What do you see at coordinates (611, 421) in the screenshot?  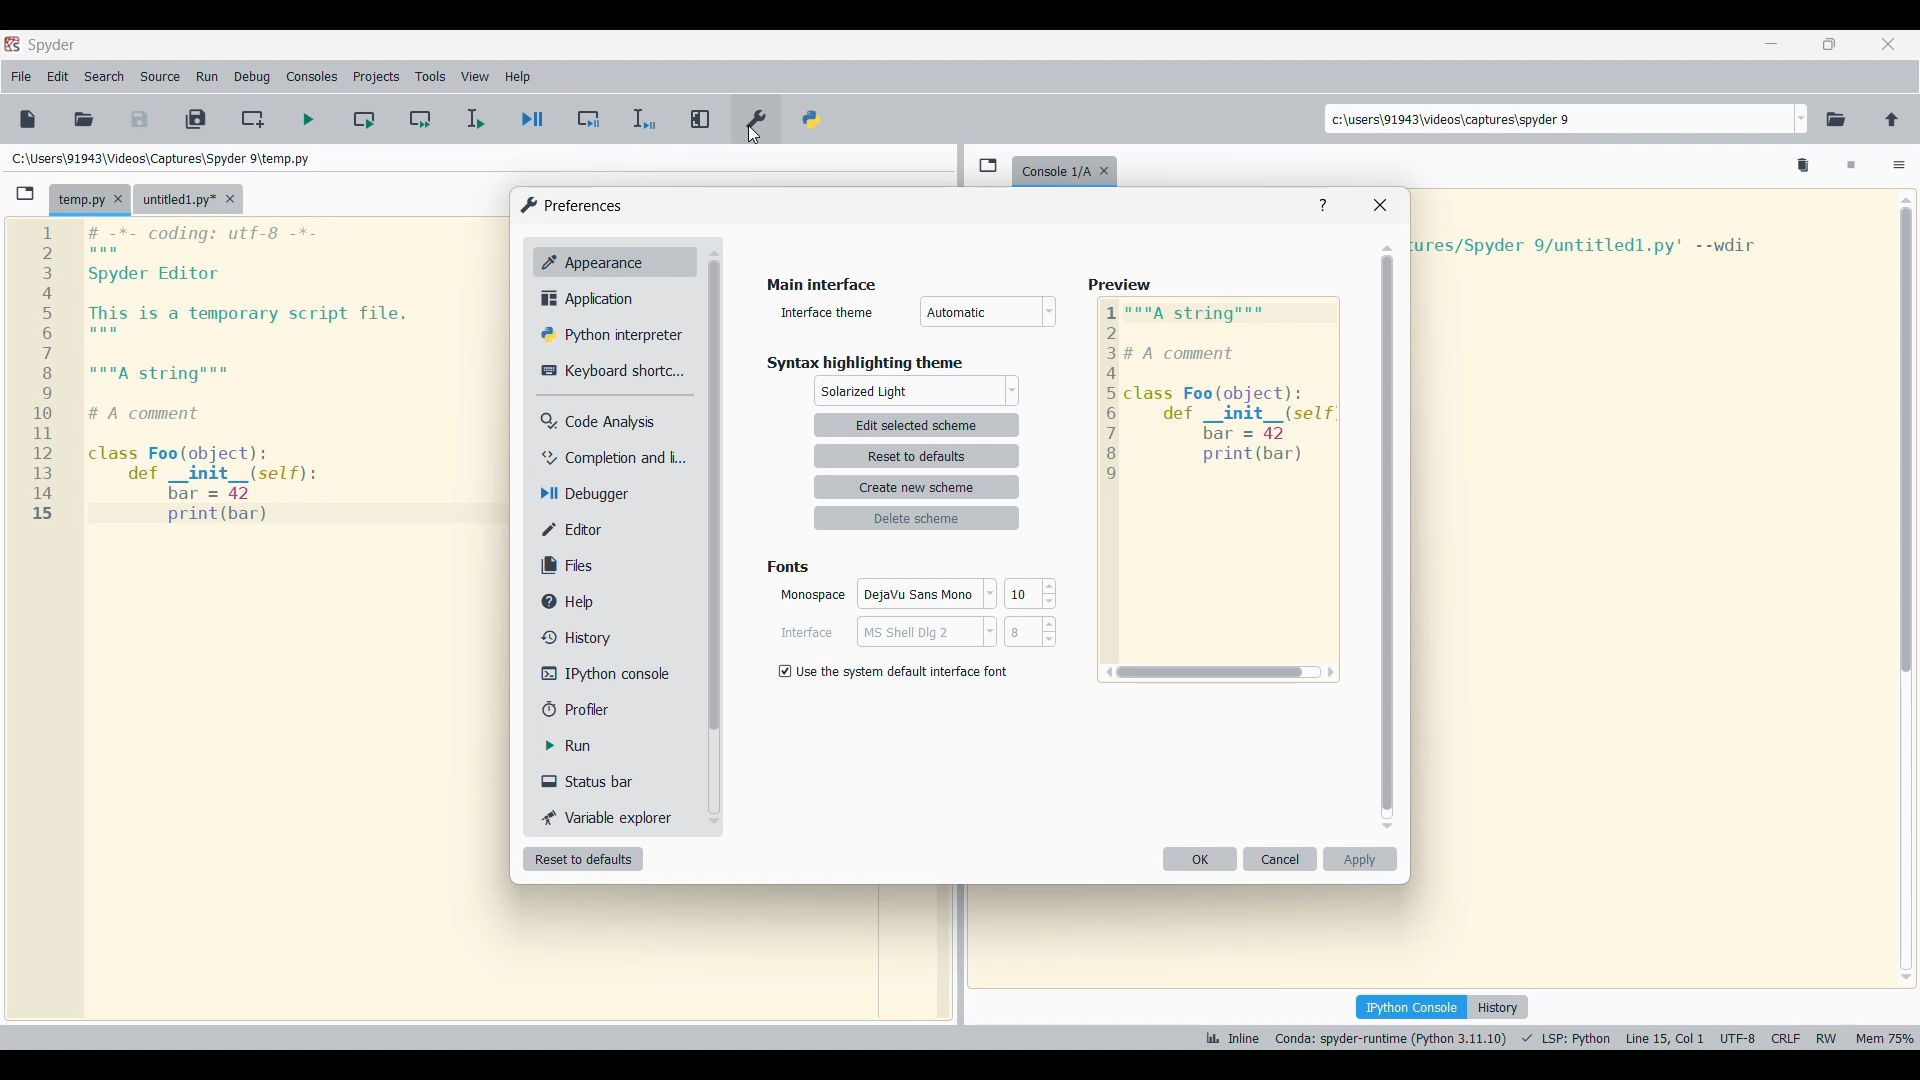 I see `Code analysis` at bounding box center [611, 421].